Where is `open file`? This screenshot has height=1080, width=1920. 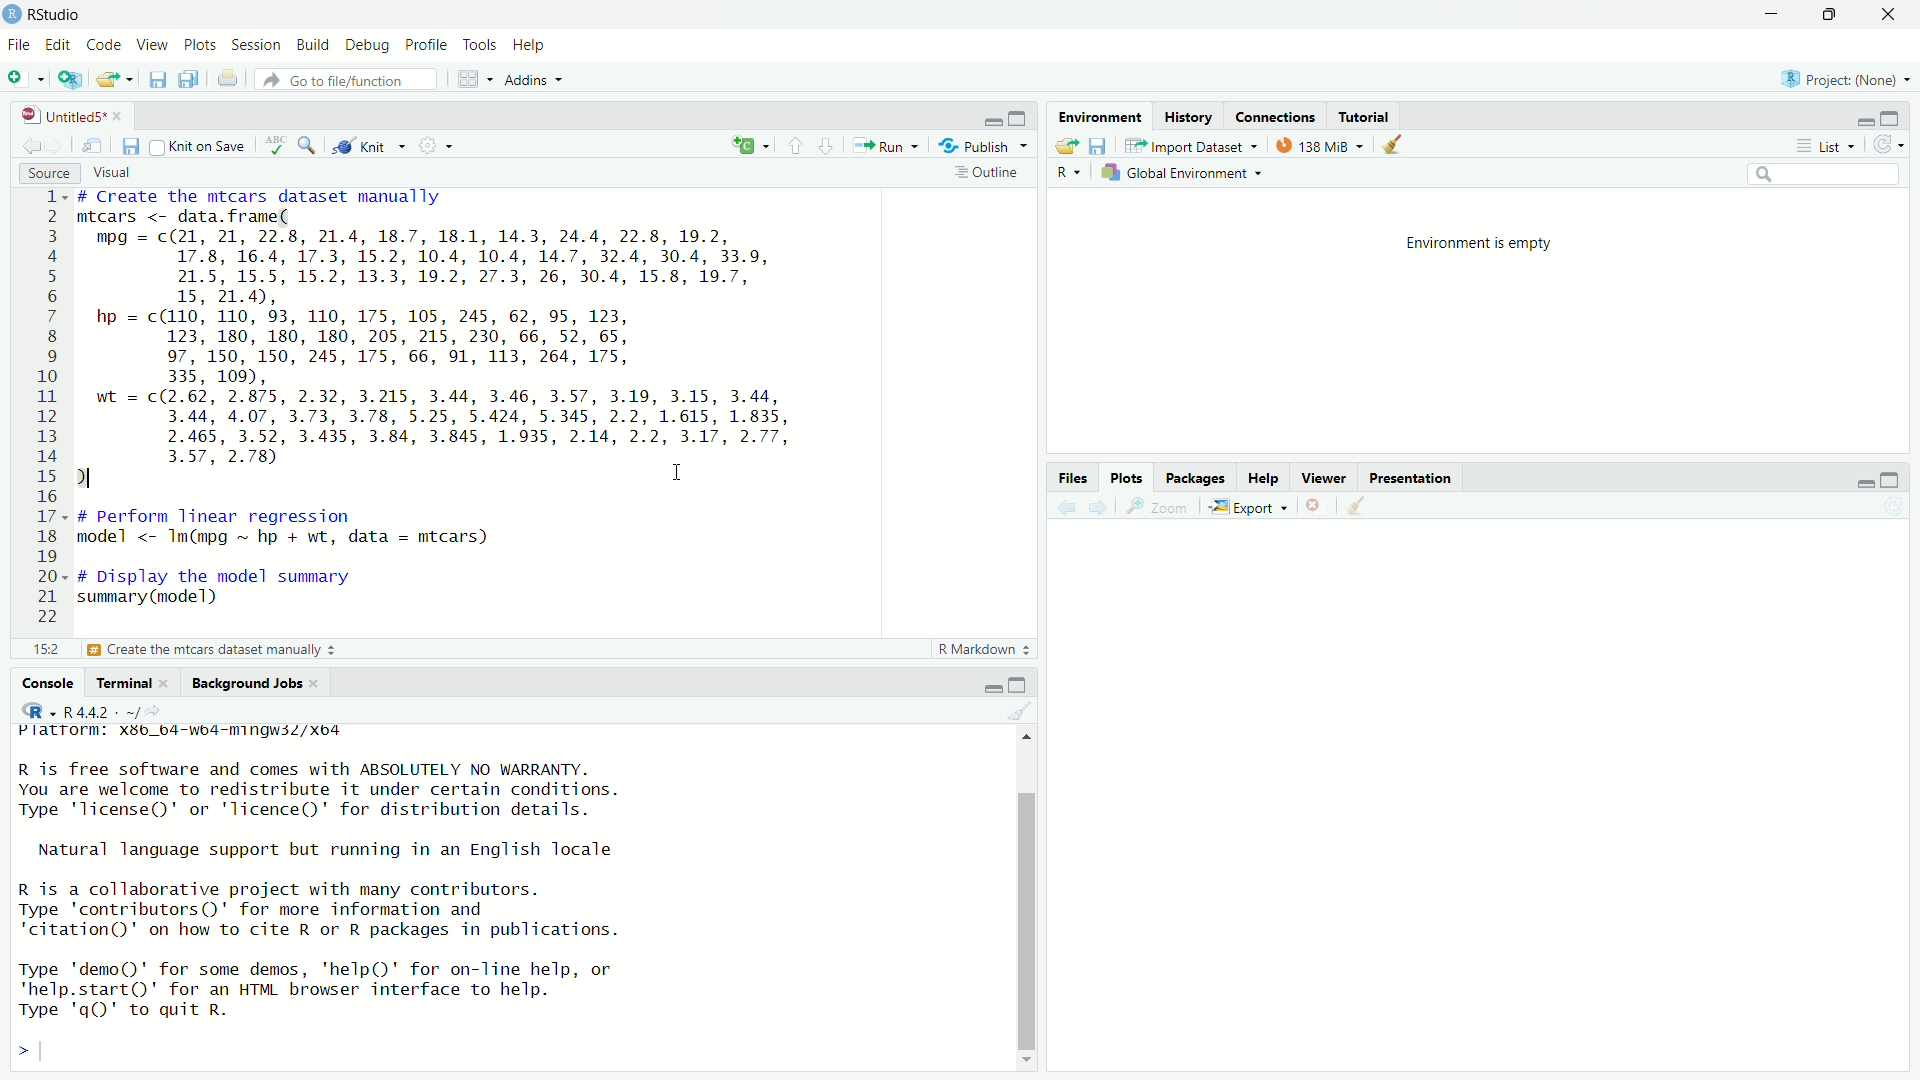
open file is located at coordinates (113, 79).